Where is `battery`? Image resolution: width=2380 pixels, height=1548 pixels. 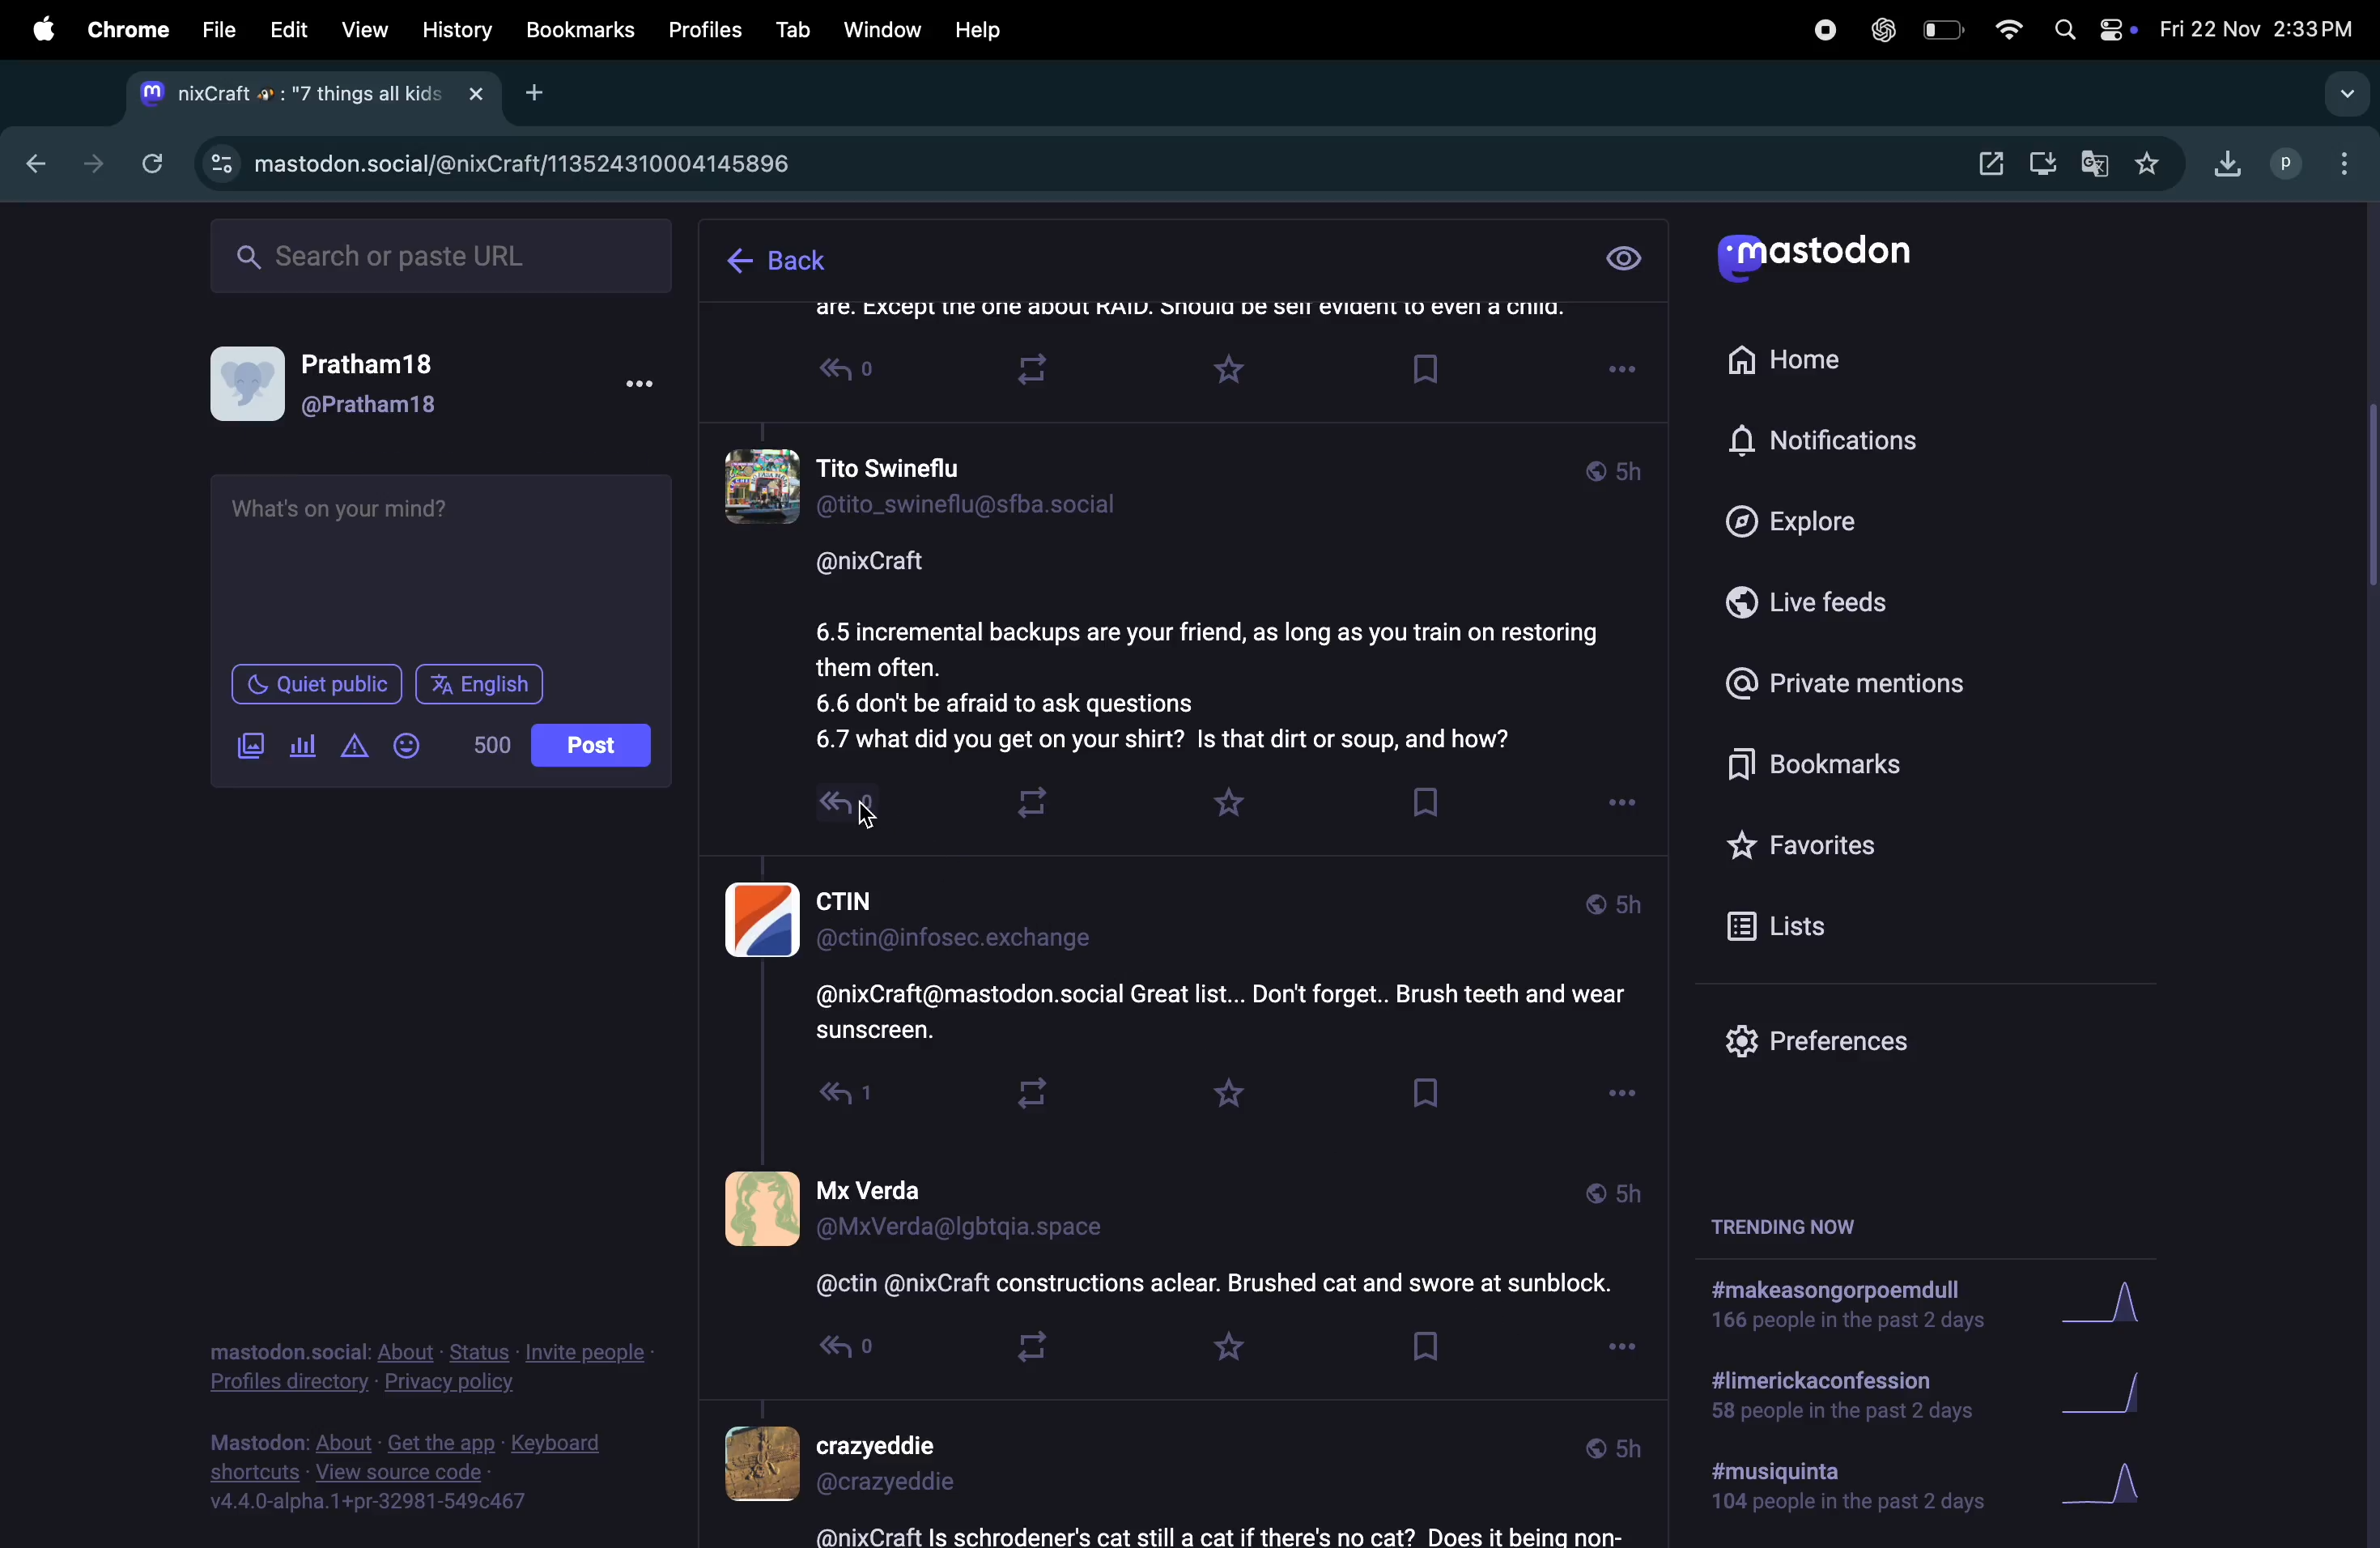 battery is located at coordinates (1946, 30).